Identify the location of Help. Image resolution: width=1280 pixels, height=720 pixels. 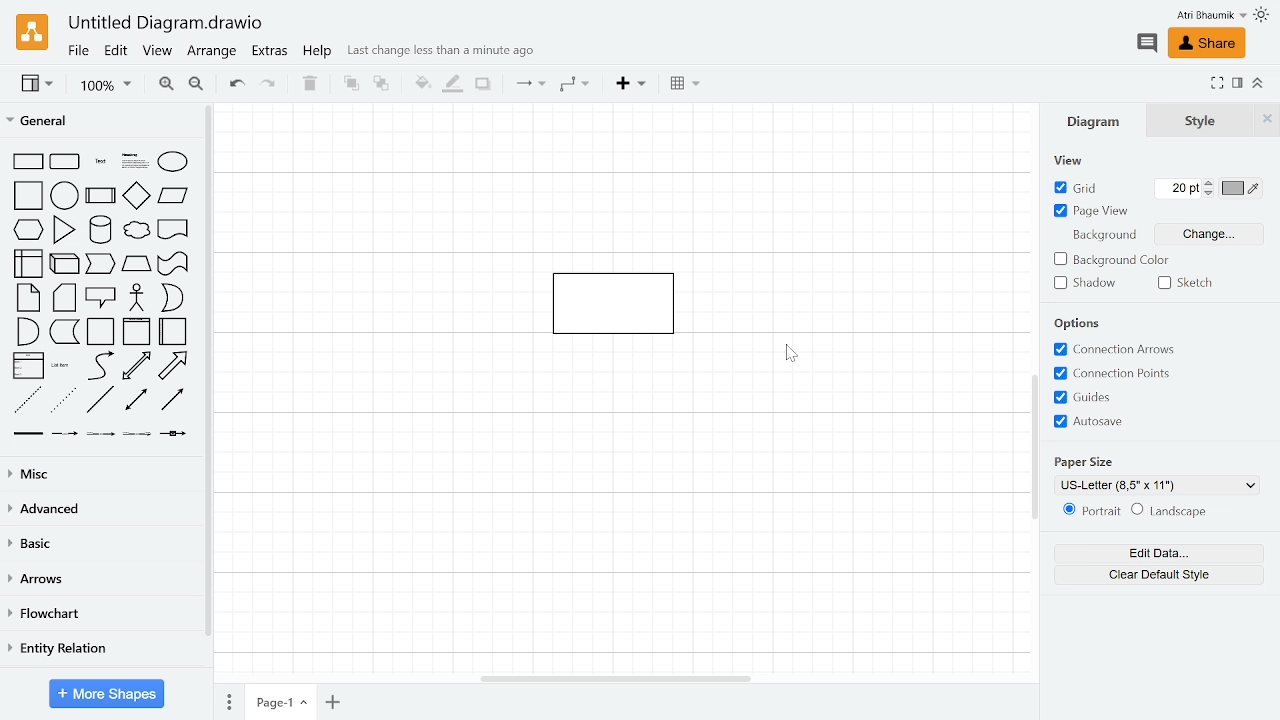
(320, 53).